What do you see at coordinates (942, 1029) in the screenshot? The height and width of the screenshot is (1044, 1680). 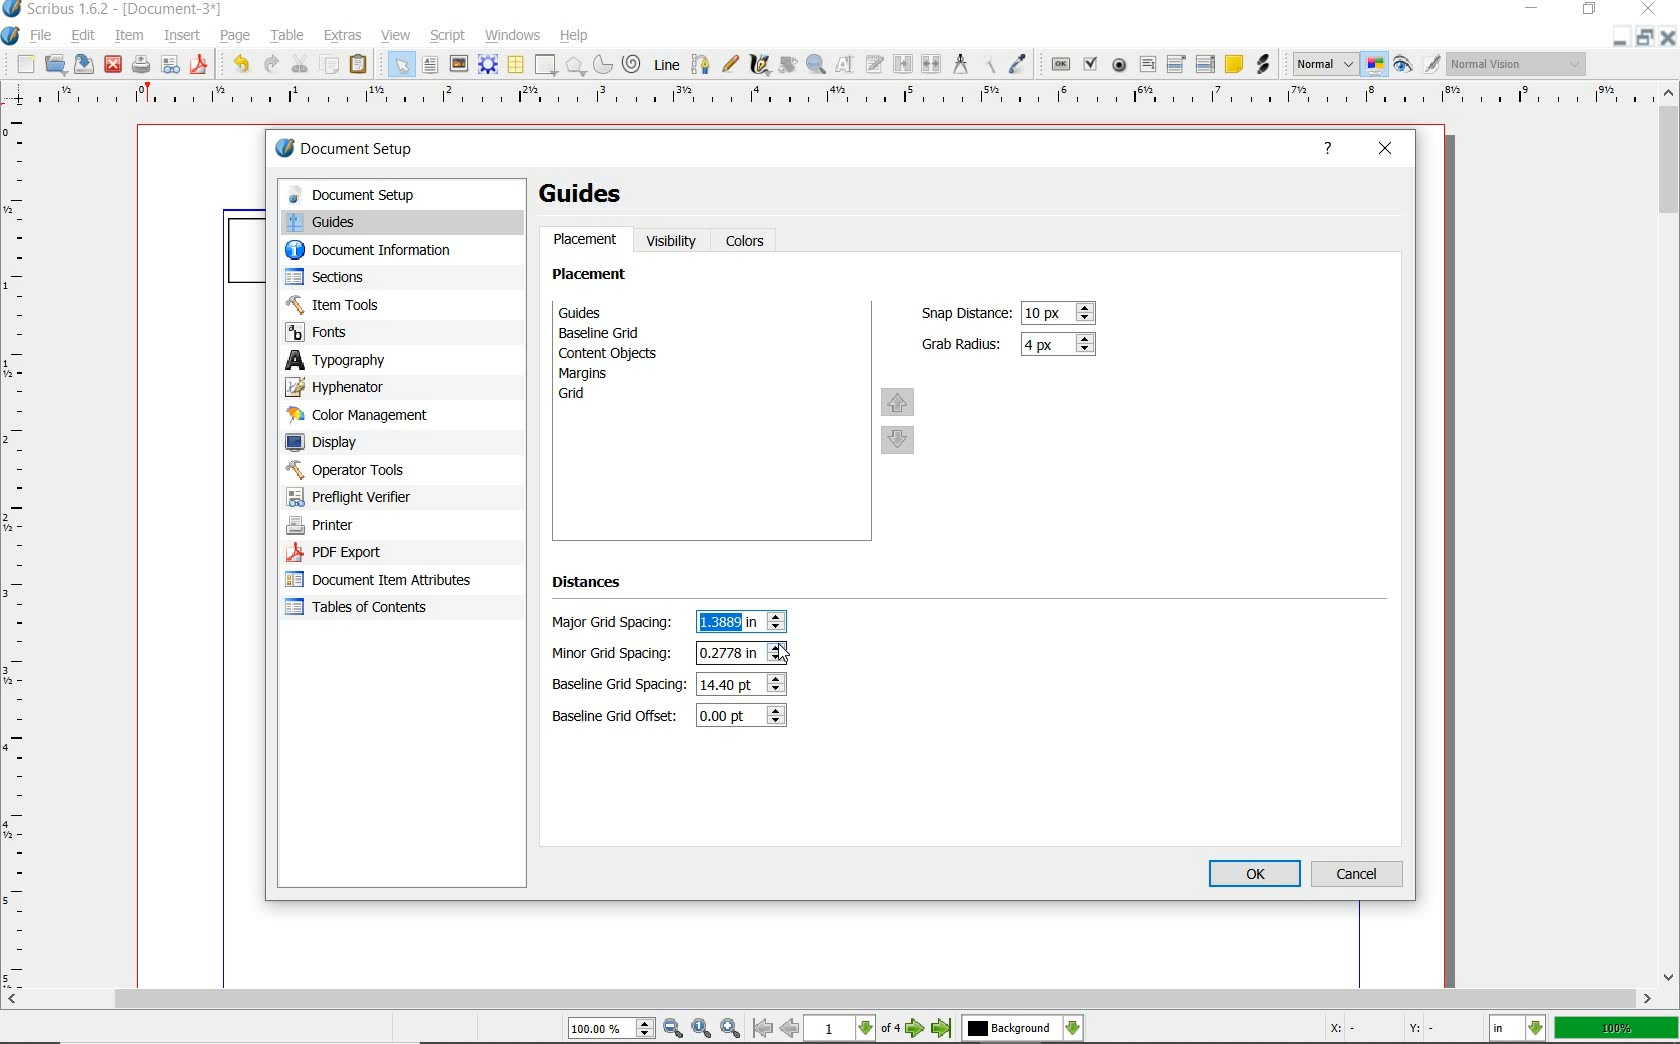 I see `go to last page` at bounding box center [942, 1029].